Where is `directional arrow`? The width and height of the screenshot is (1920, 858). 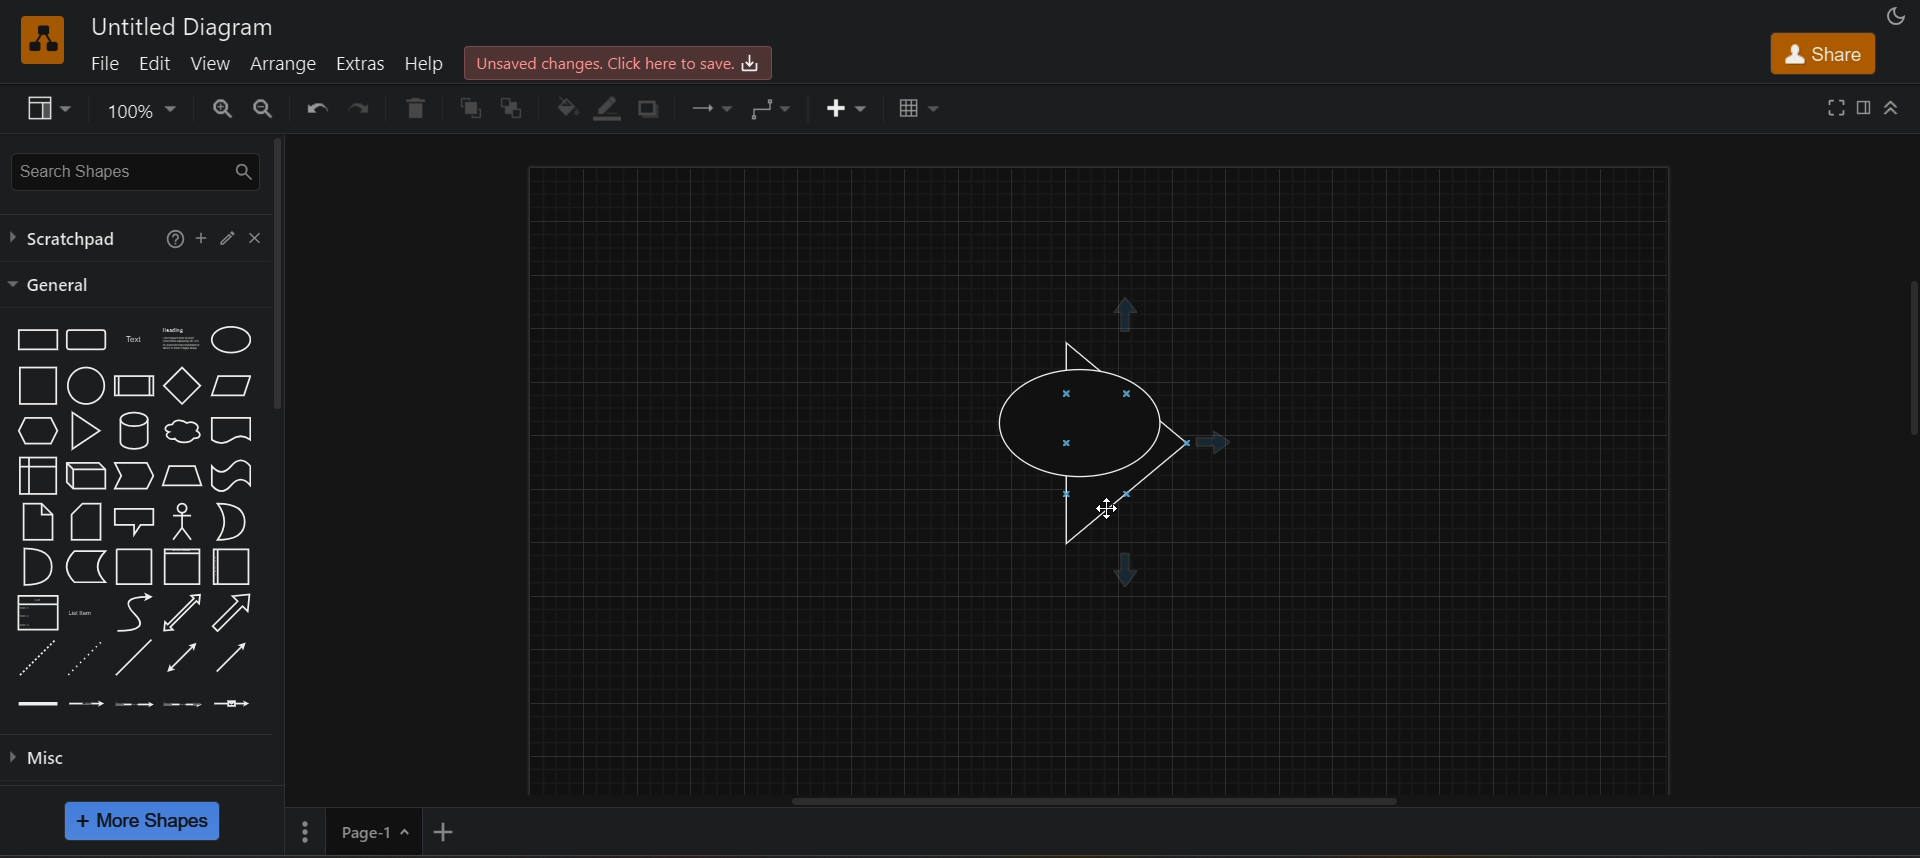 directional arrow is located at coordinates (231, 431).